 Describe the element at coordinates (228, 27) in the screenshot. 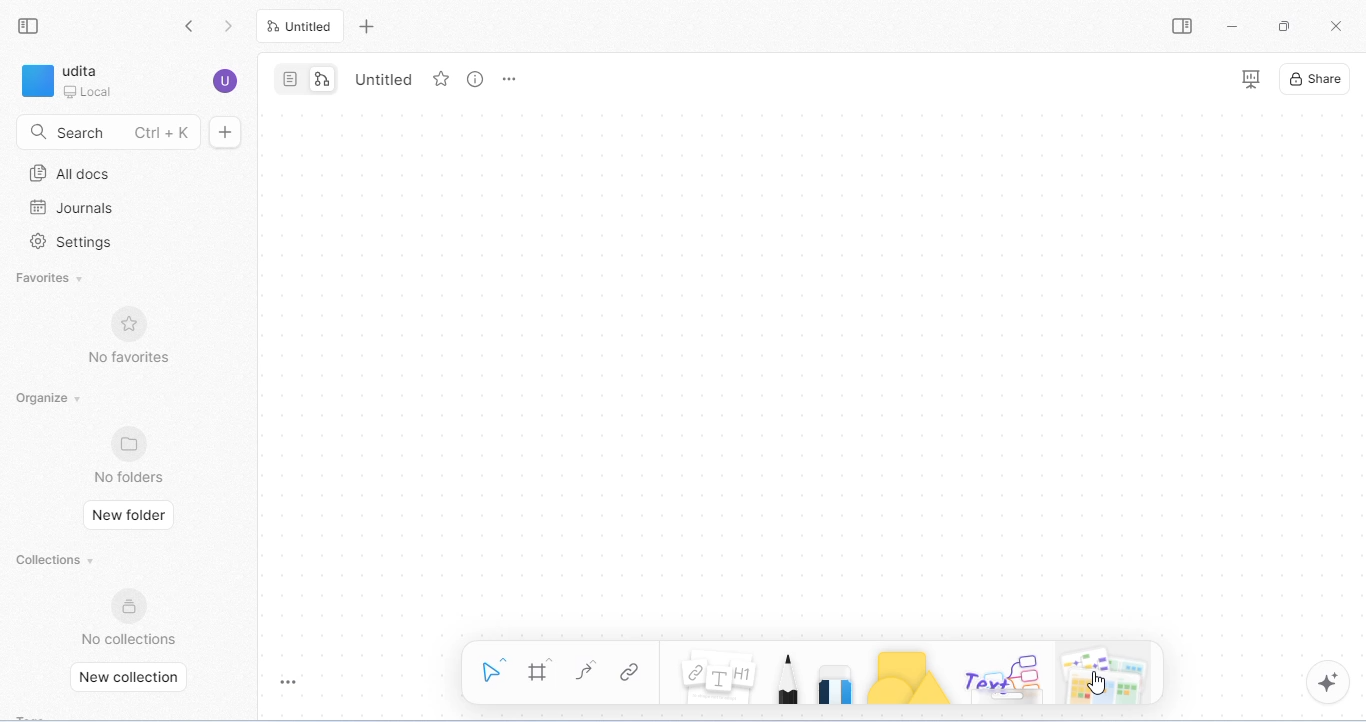

I see `go forward` at that location.